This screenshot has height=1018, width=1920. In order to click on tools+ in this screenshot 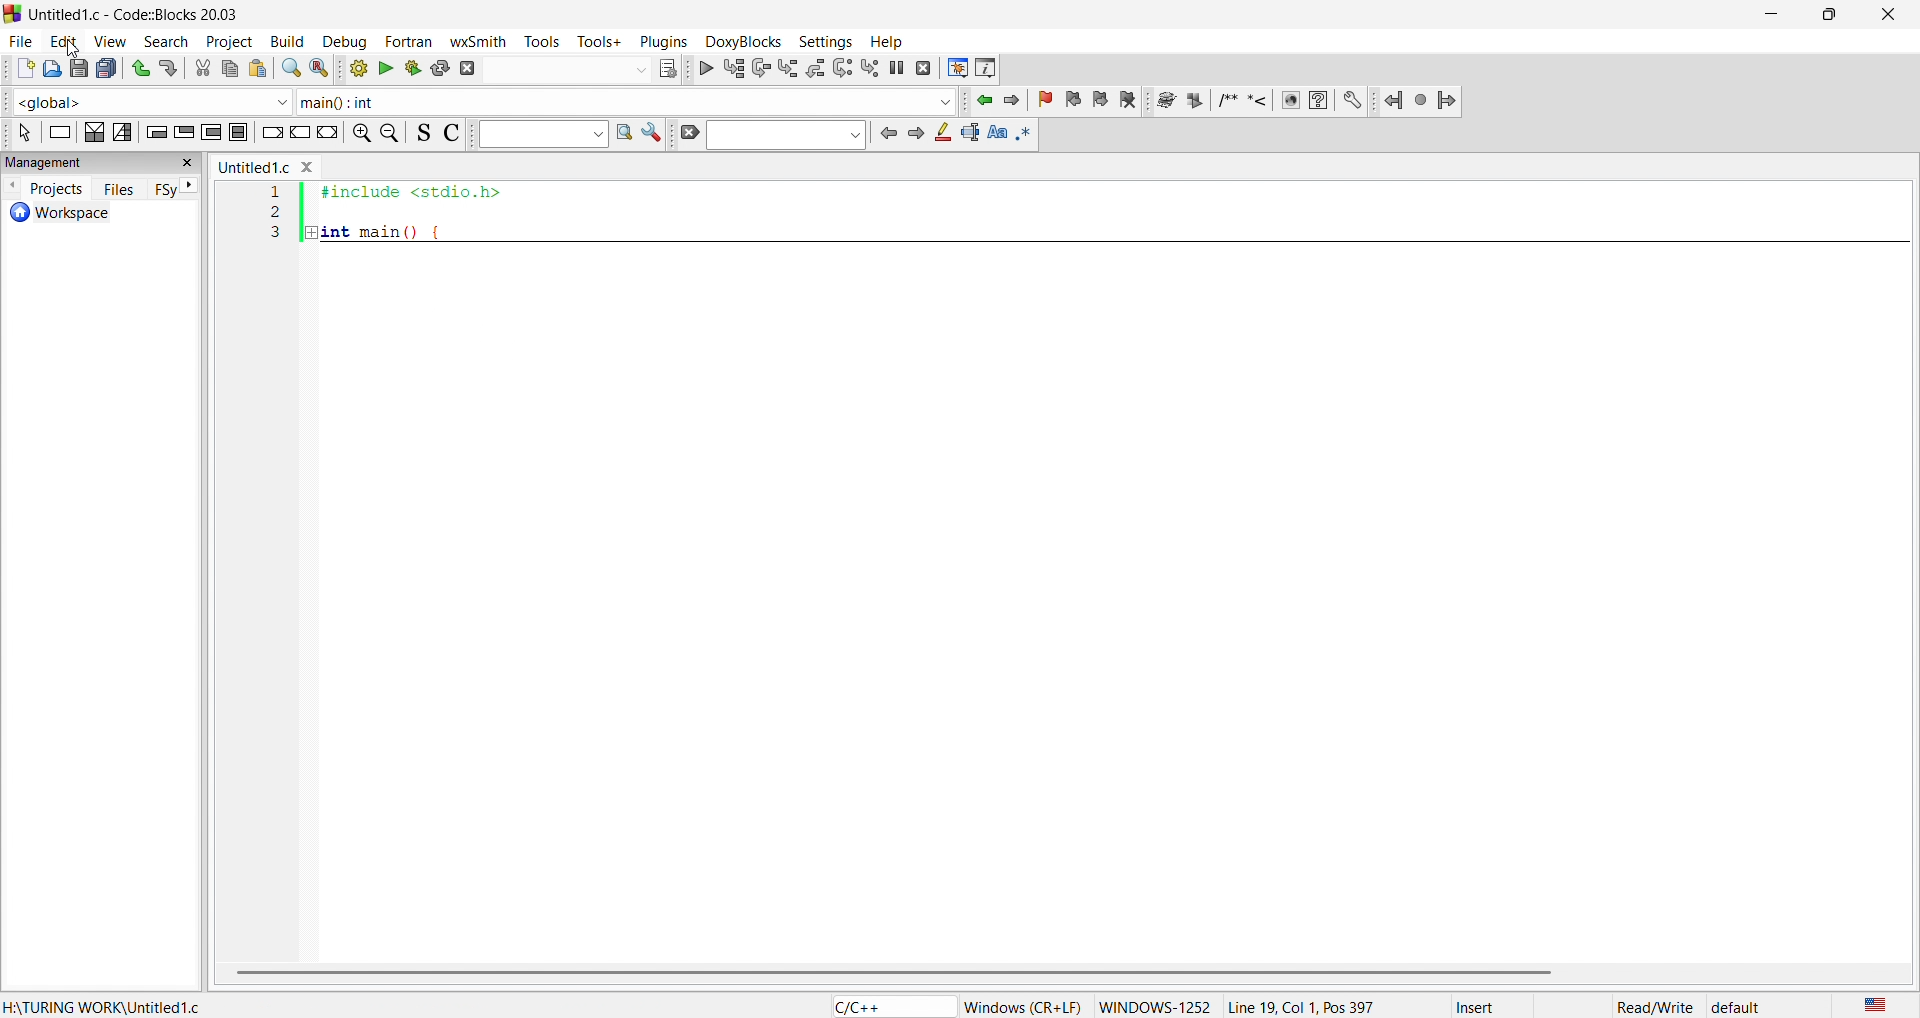, I will do `click(600, 40)`.